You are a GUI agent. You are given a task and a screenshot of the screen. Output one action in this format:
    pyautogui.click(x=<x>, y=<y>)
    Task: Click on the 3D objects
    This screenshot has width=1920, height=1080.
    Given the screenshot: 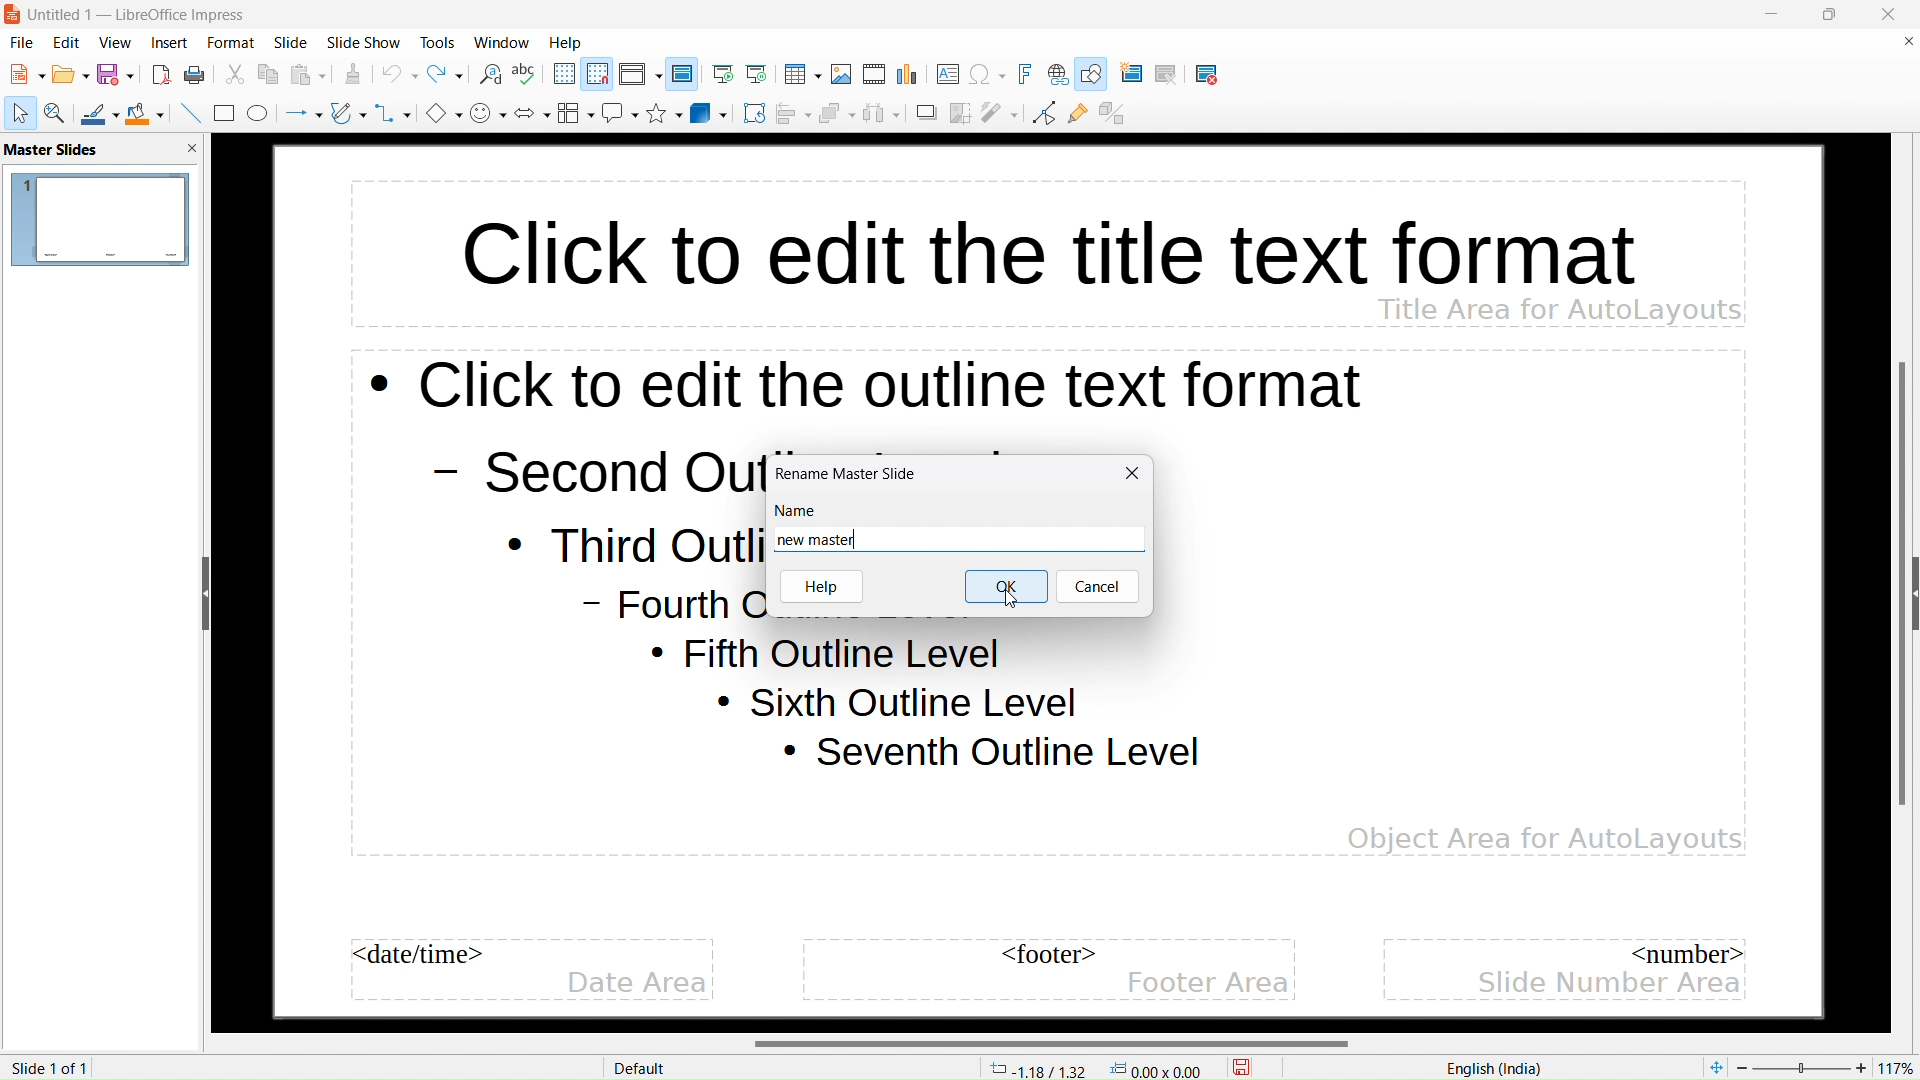 What is the action you would take?
    pyautogui.click(x=709, y=113)
    